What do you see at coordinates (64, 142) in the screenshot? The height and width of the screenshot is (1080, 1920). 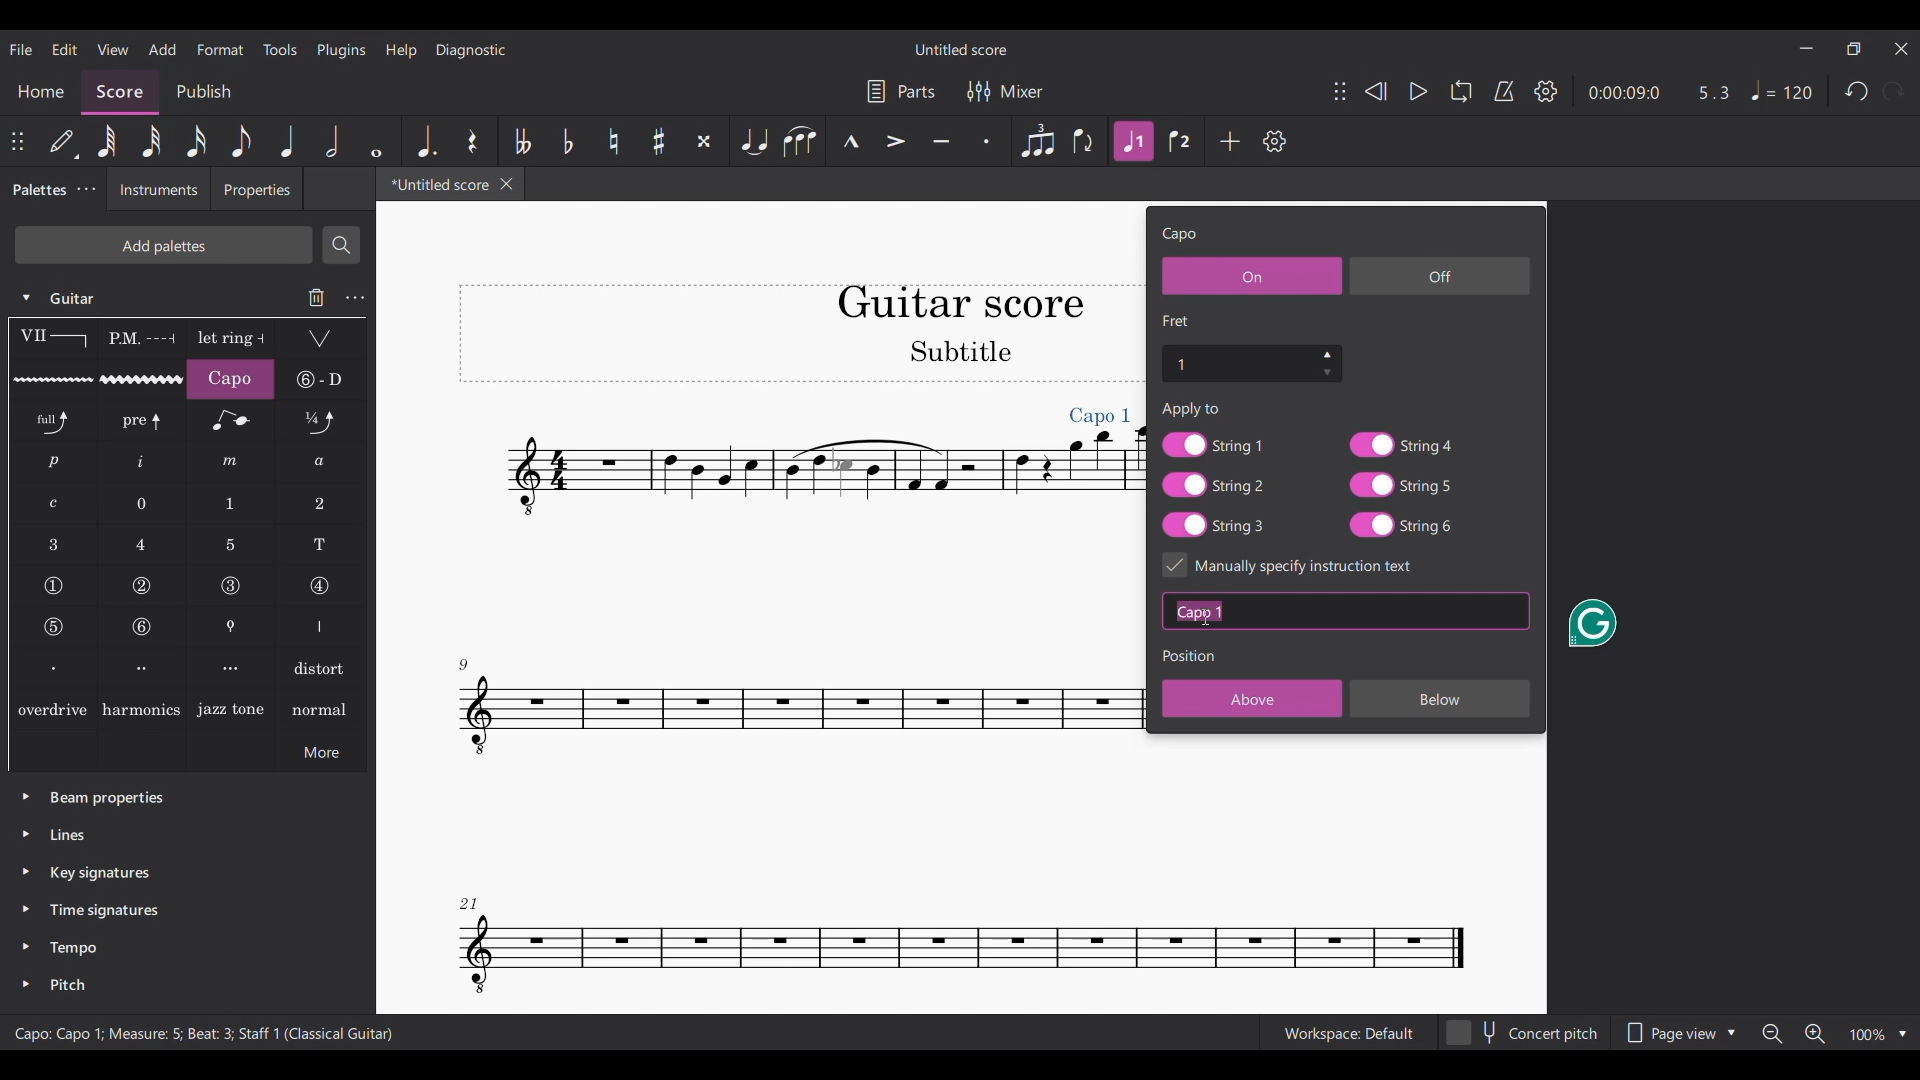 I see `Default` at bounding box center [64, 142].